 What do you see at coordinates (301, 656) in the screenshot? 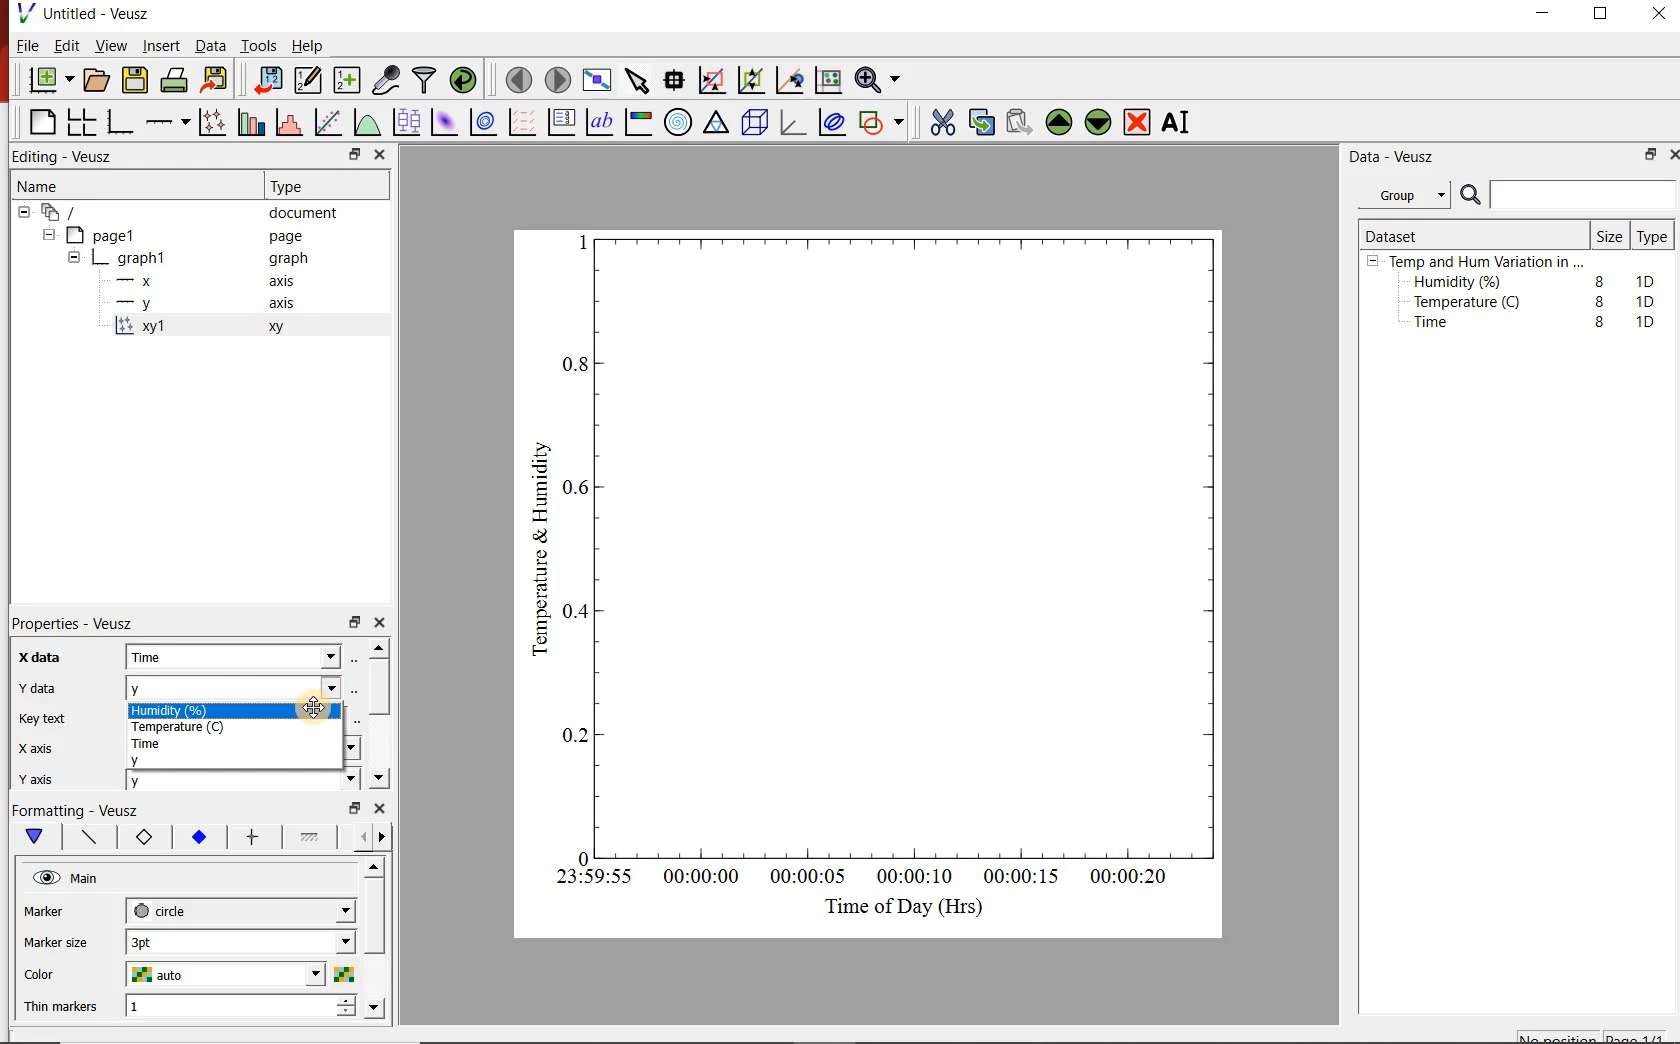
I see `x data dropdown` at bounding box center [301, 656].